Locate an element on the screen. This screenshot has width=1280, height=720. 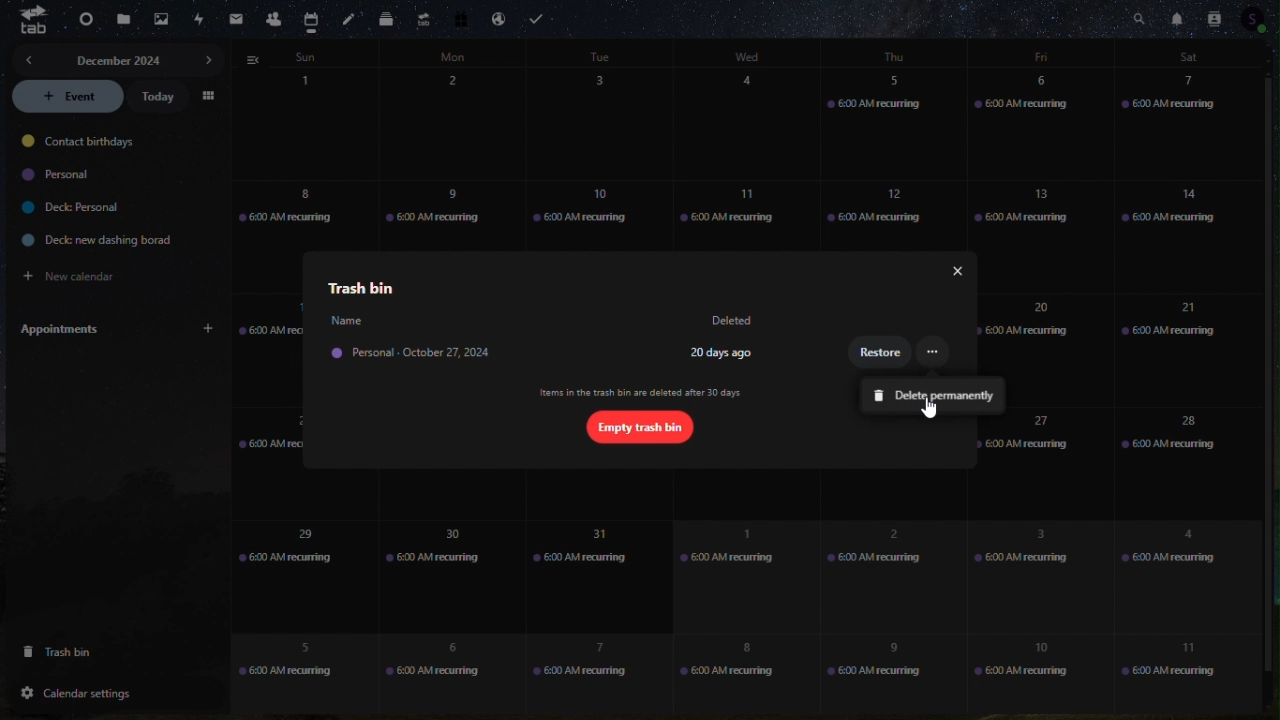
11 is located at coordinates (739, 212).